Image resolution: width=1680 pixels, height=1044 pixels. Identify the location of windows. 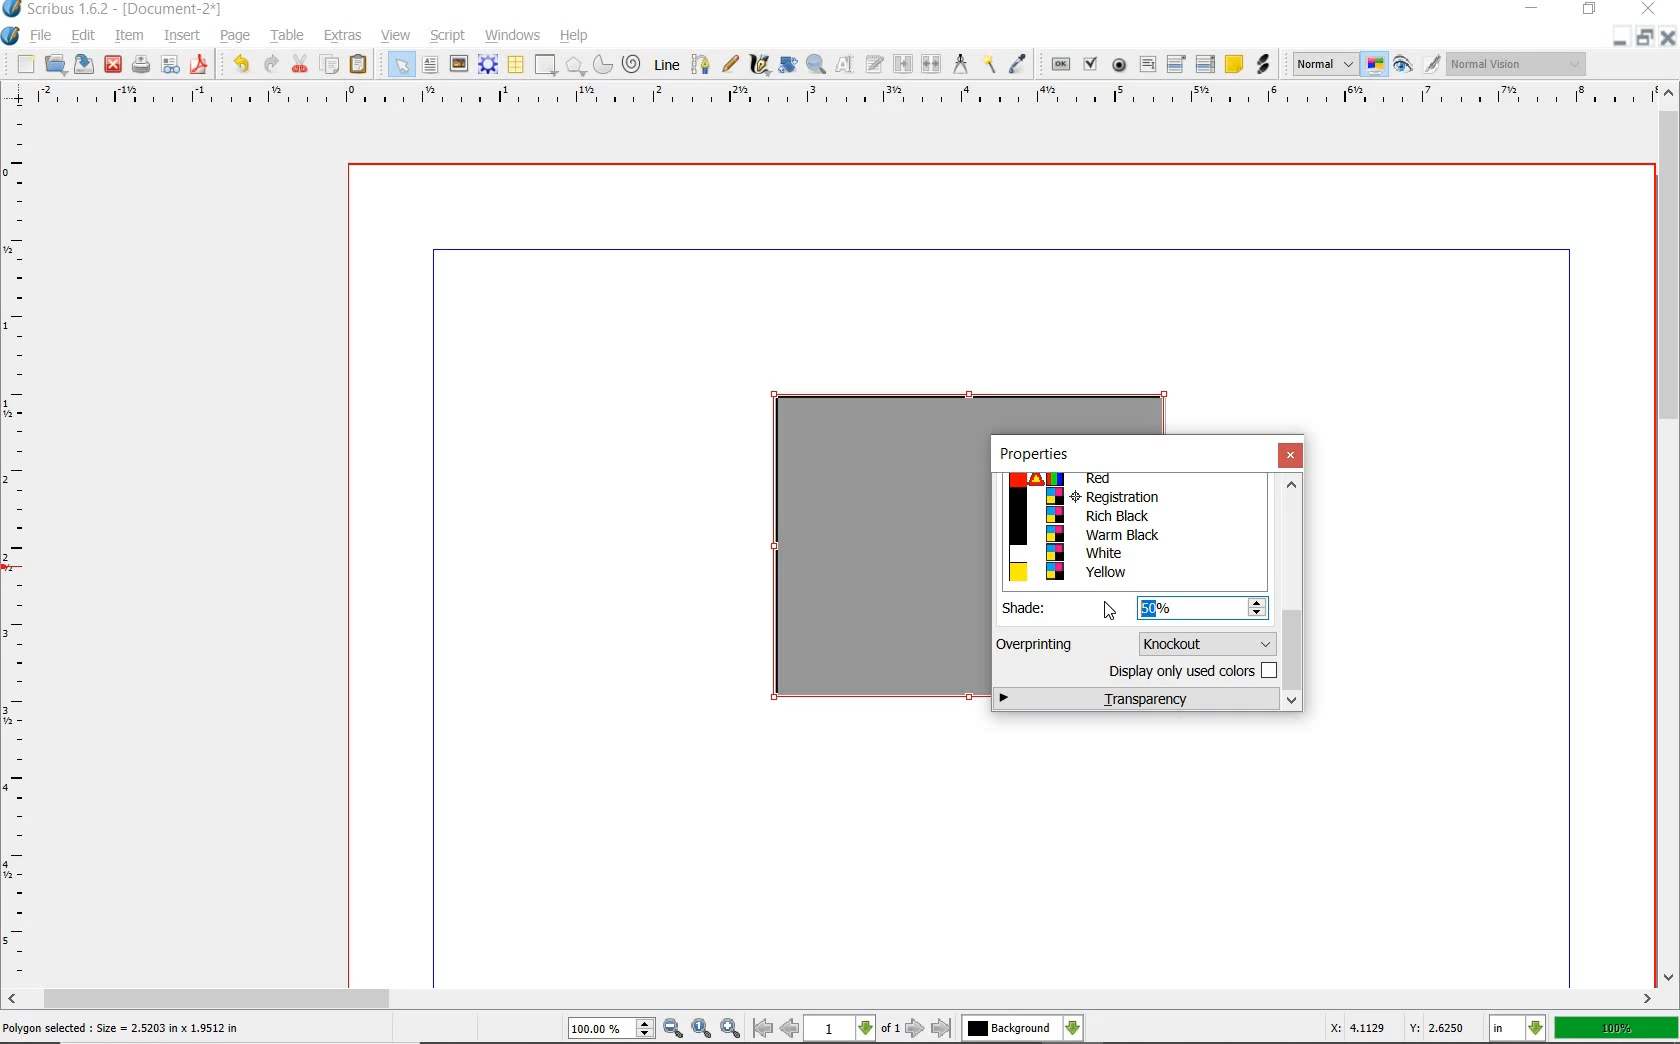
(509, 35).